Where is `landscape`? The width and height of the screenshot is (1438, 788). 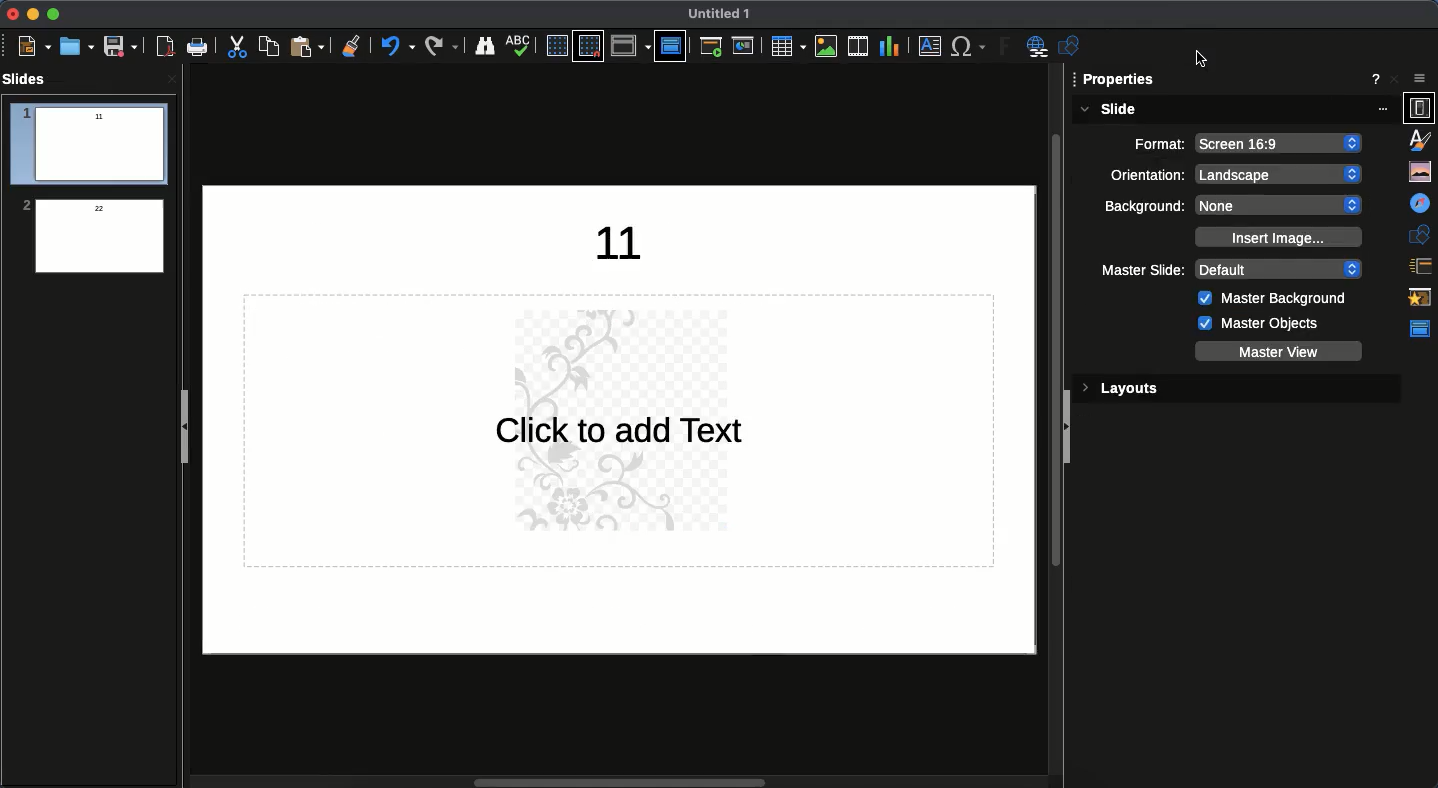
landscape is located at coordinates (1280, 173).